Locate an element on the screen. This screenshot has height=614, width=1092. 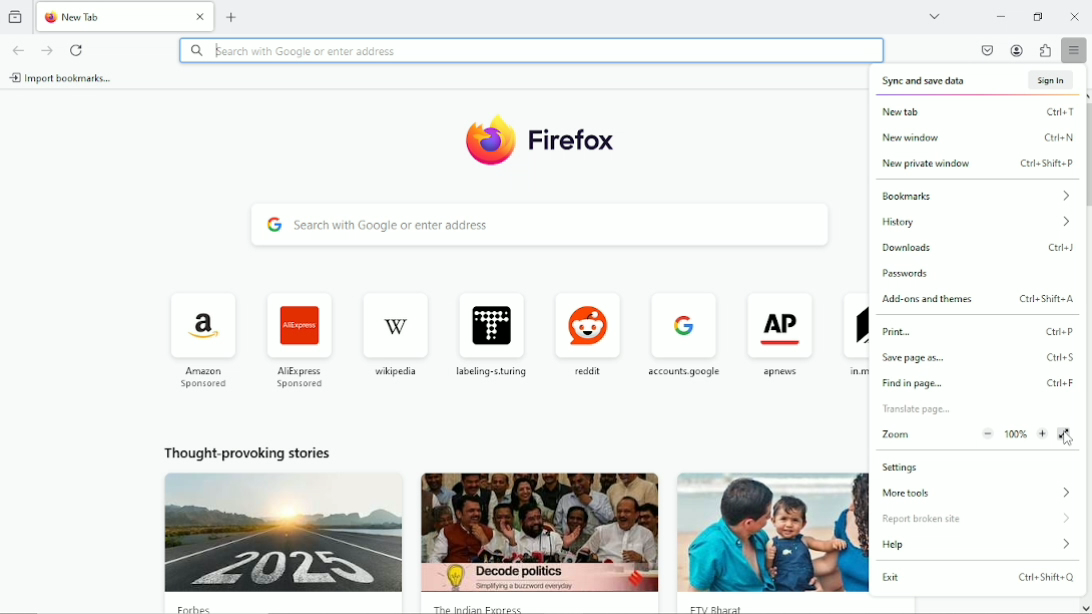
bookmarks is located at coordinates (976, 197).